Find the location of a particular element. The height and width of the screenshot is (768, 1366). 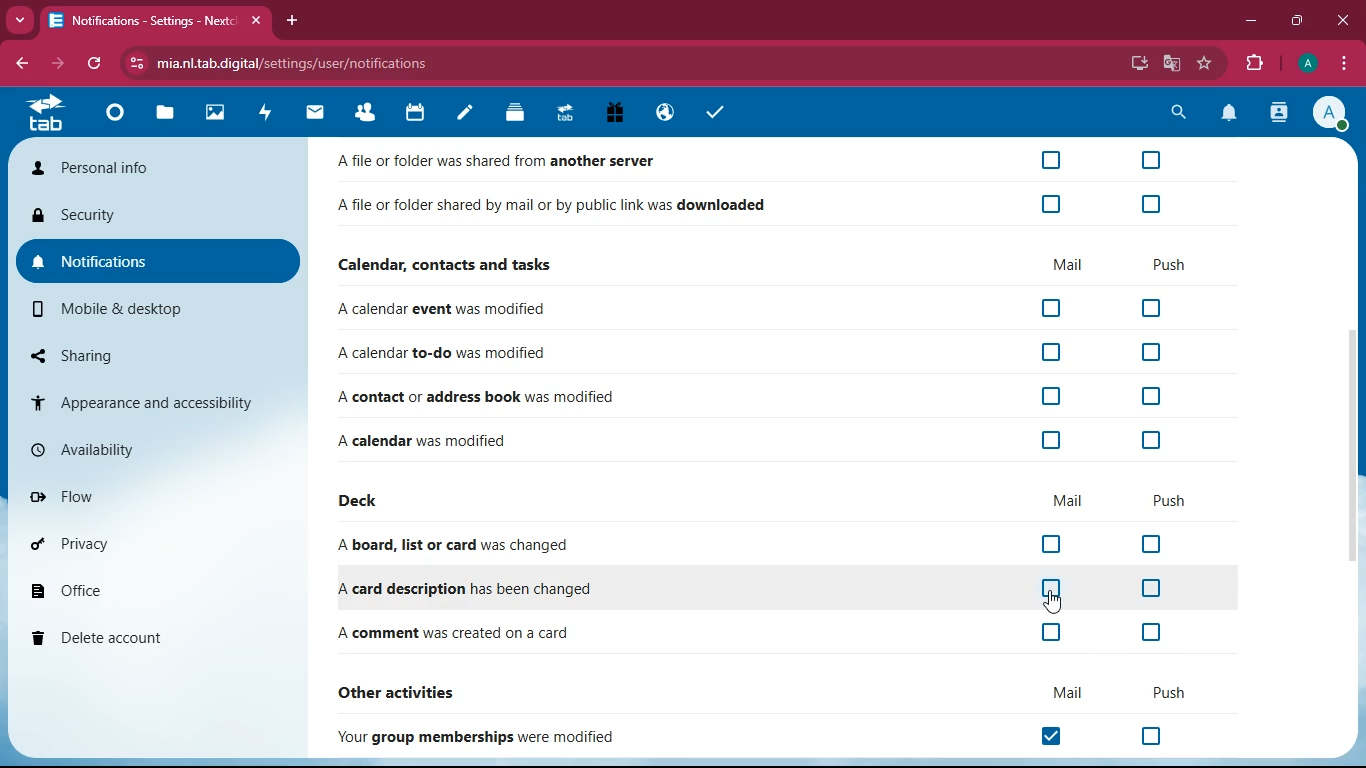

Account is located at coordinates (1305, 61).